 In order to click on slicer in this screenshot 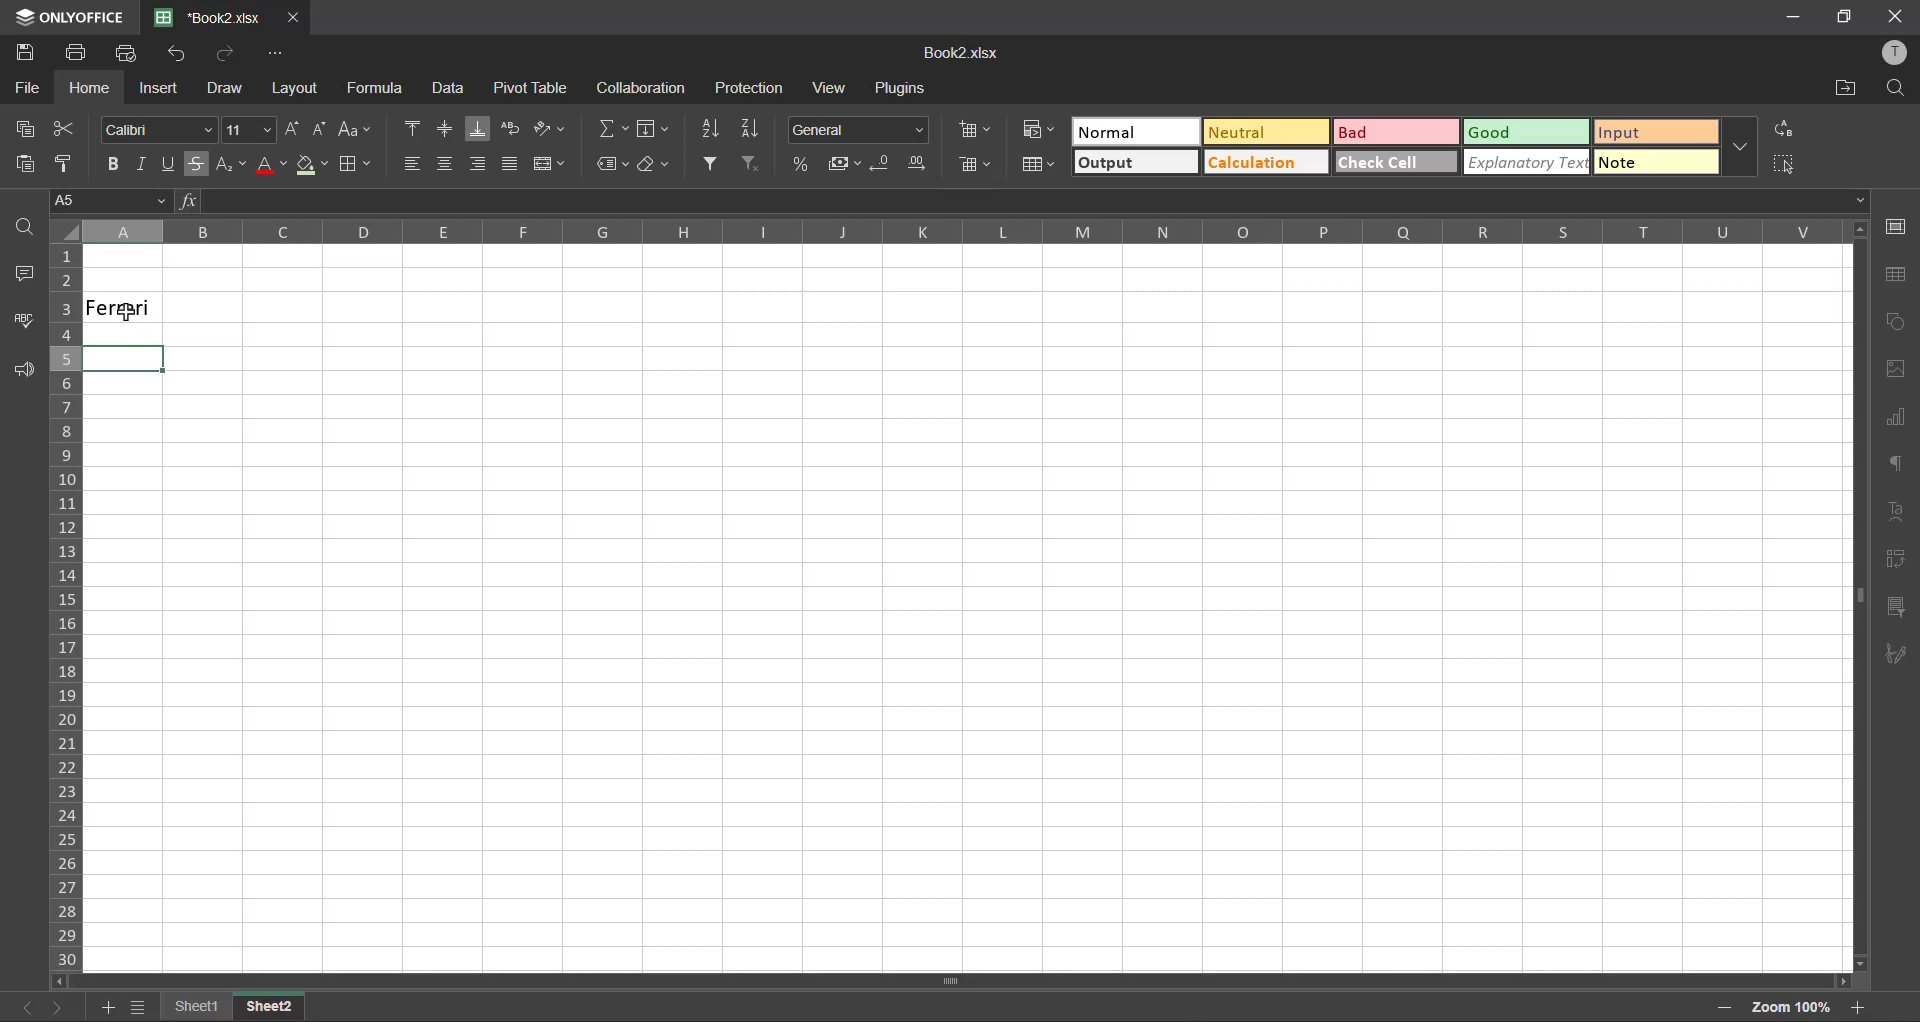, I will do `click(1897, 610)`.